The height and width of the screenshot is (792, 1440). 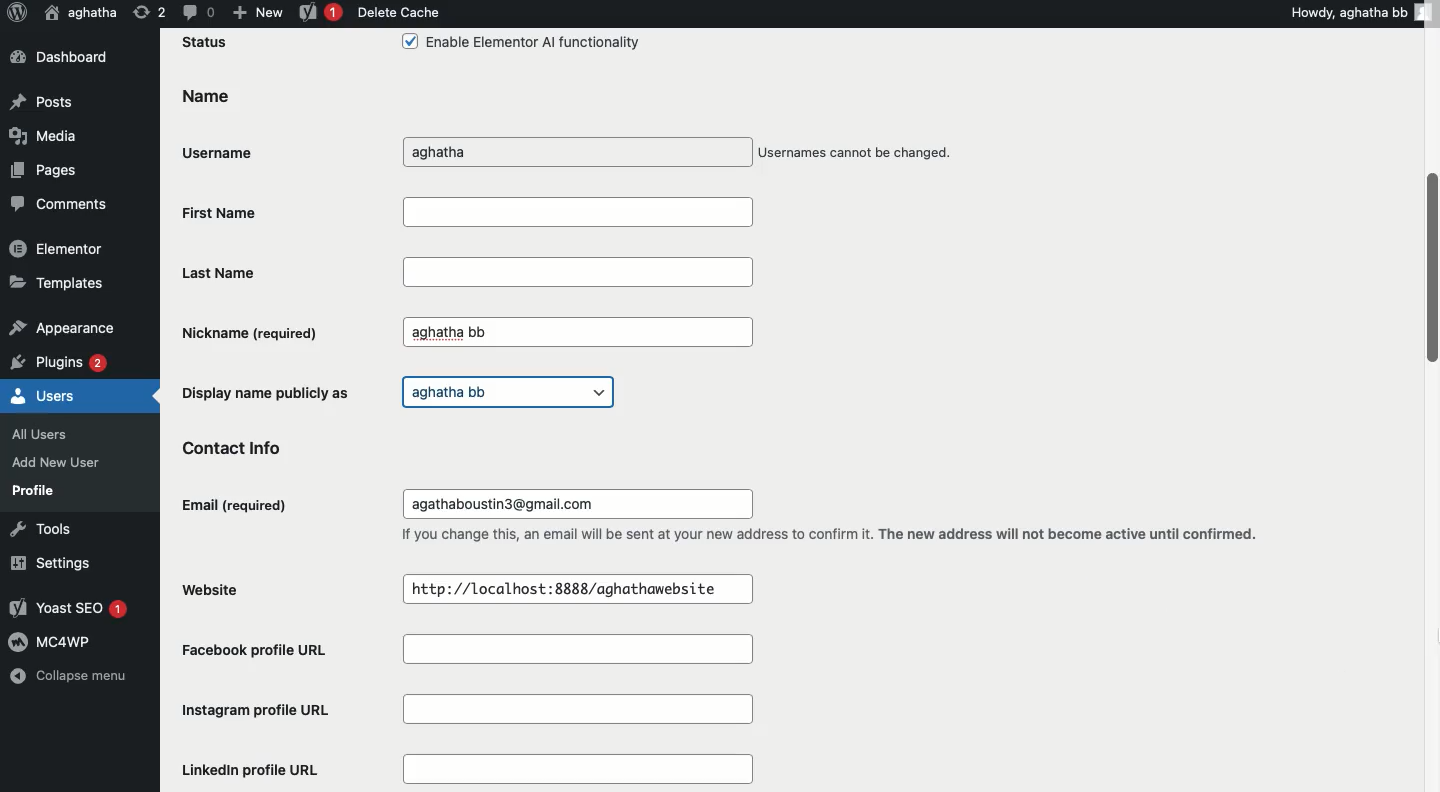 I want to click on http://localhost:8888/aghathawebsite, so click(x=567, y=588).